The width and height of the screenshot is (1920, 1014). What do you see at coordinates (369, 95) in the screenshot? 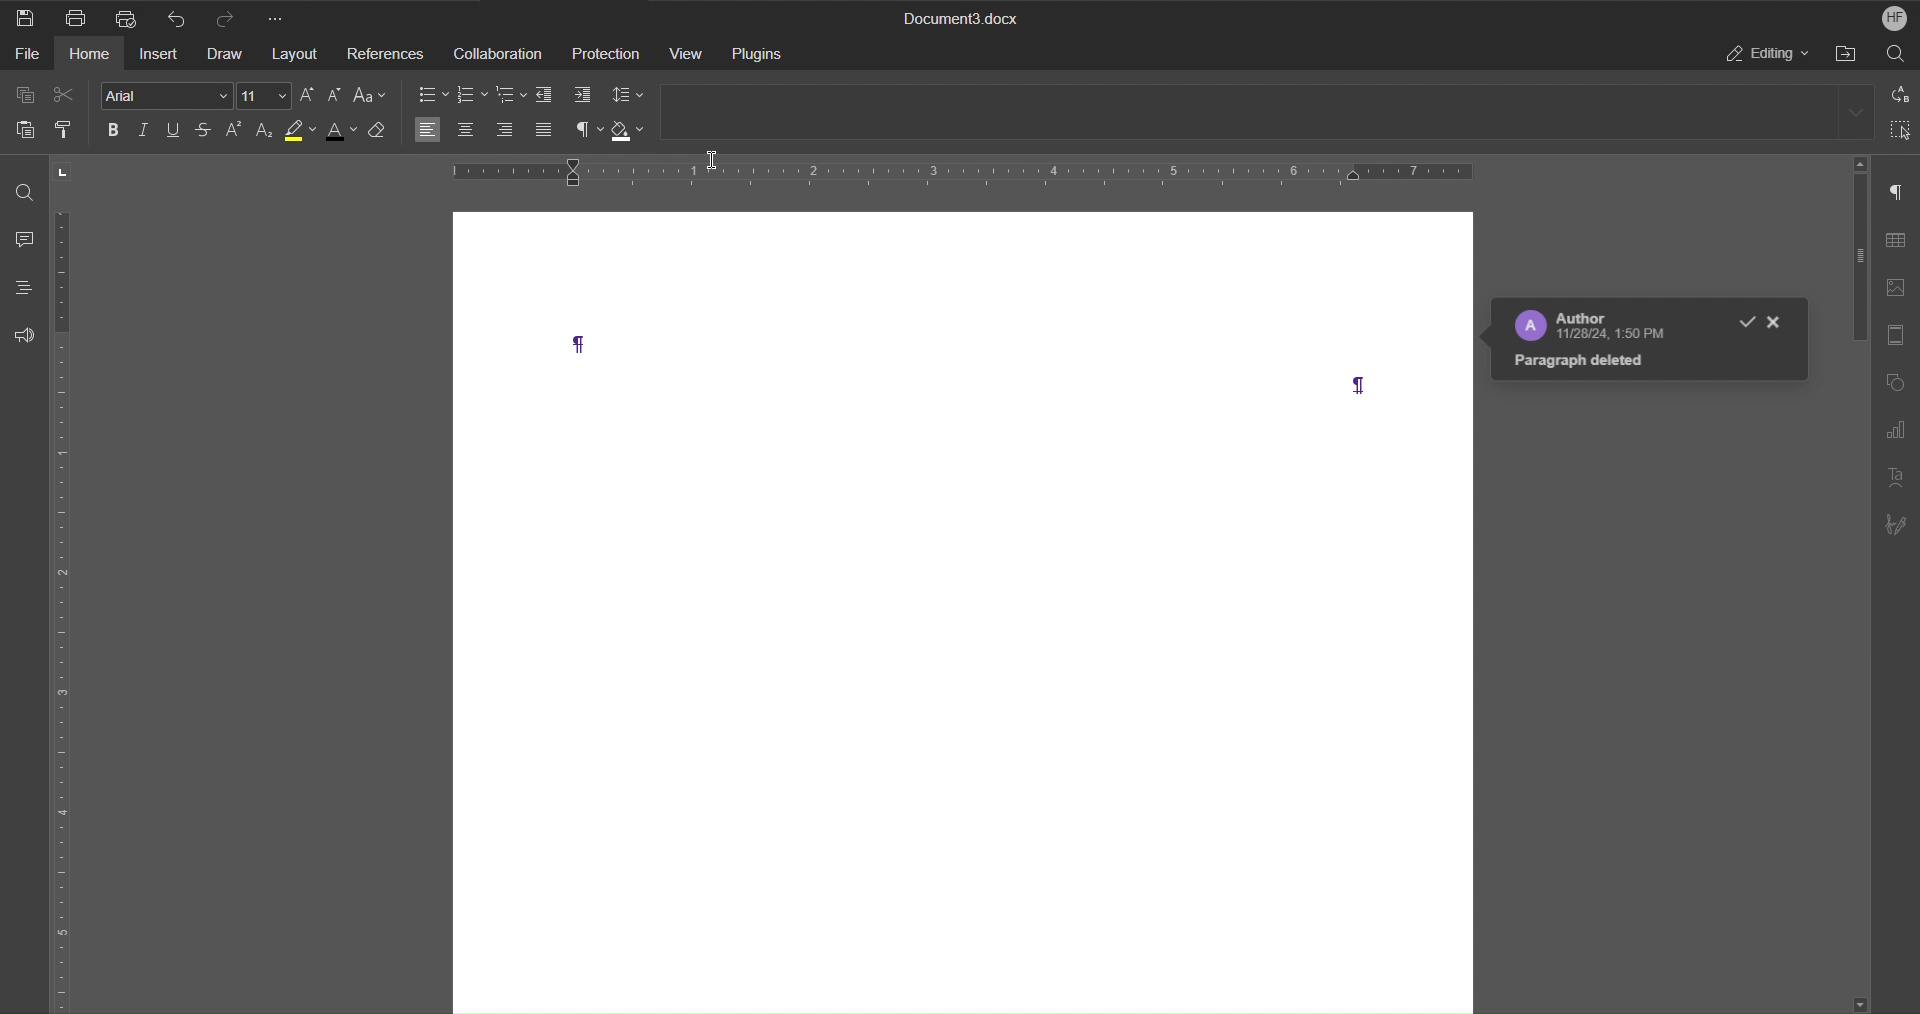
I see `Text Case Settings` at bounding box center [369, 95].